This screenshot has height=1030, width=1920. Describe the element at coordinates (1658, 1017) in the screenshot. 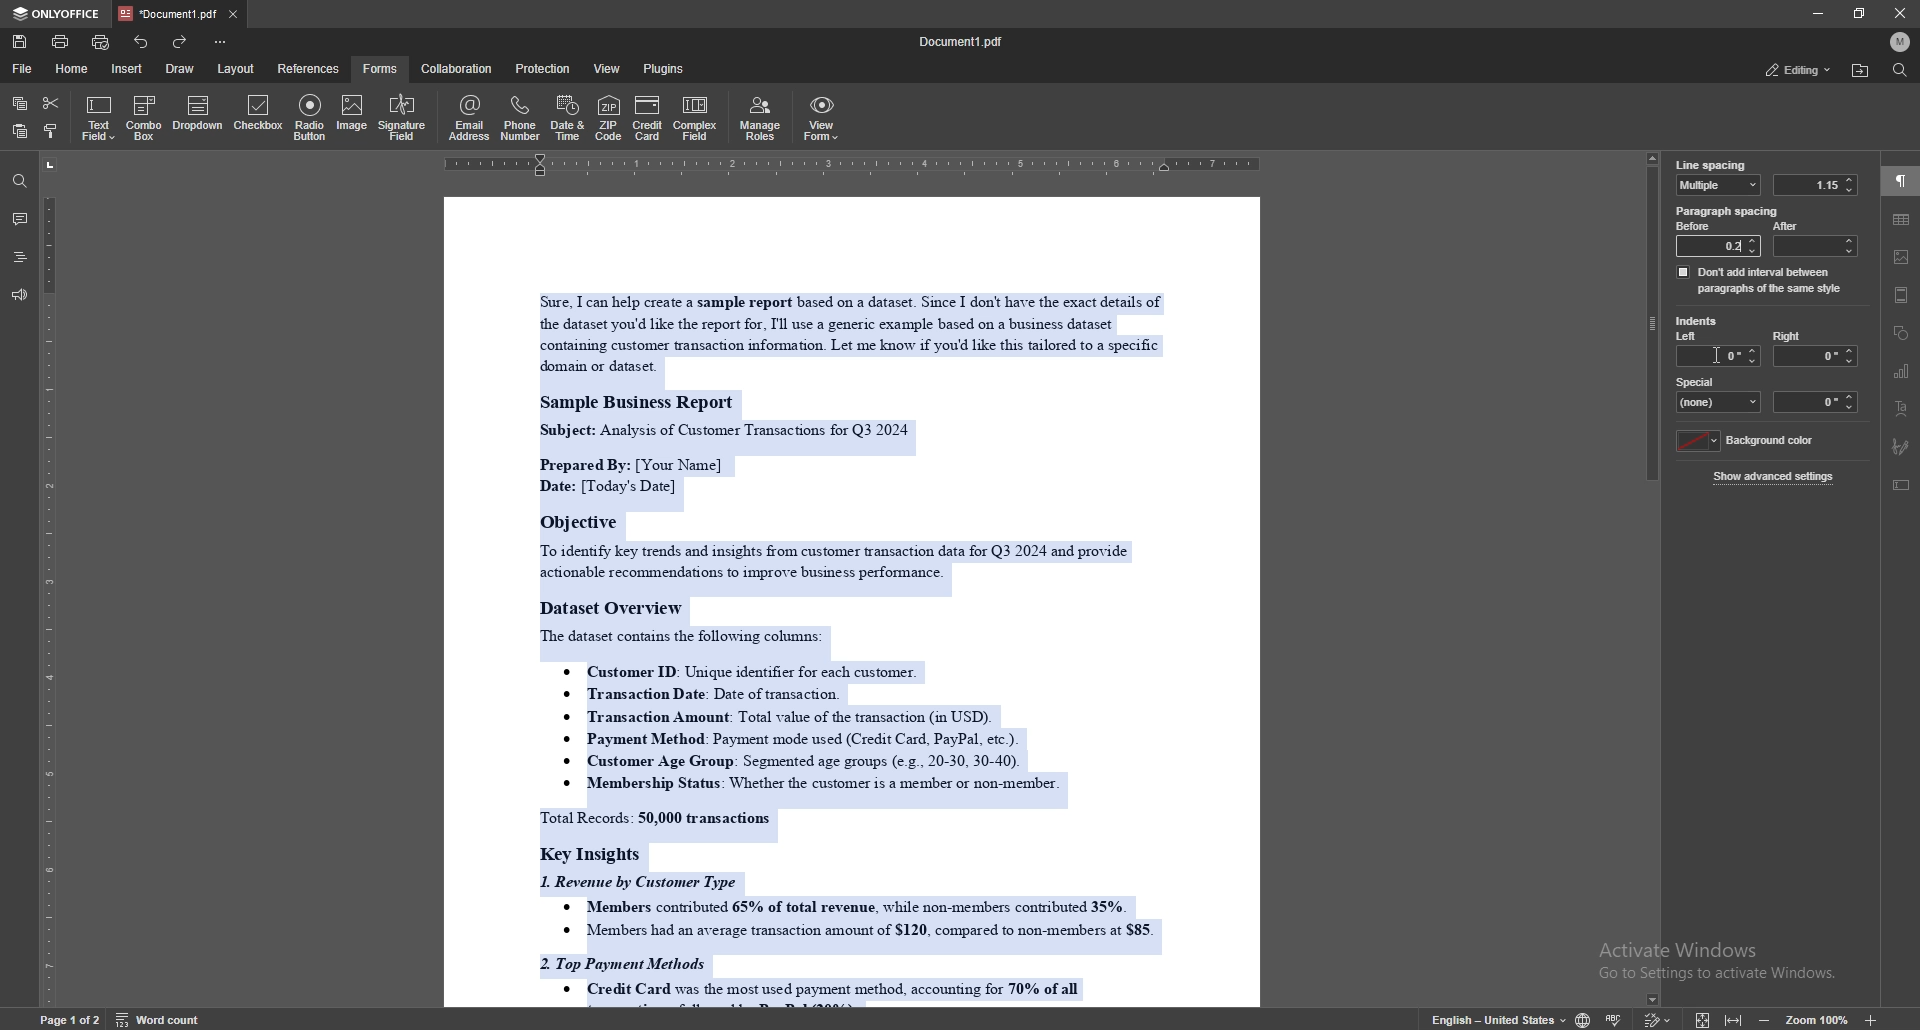

I see `track change` at that location.